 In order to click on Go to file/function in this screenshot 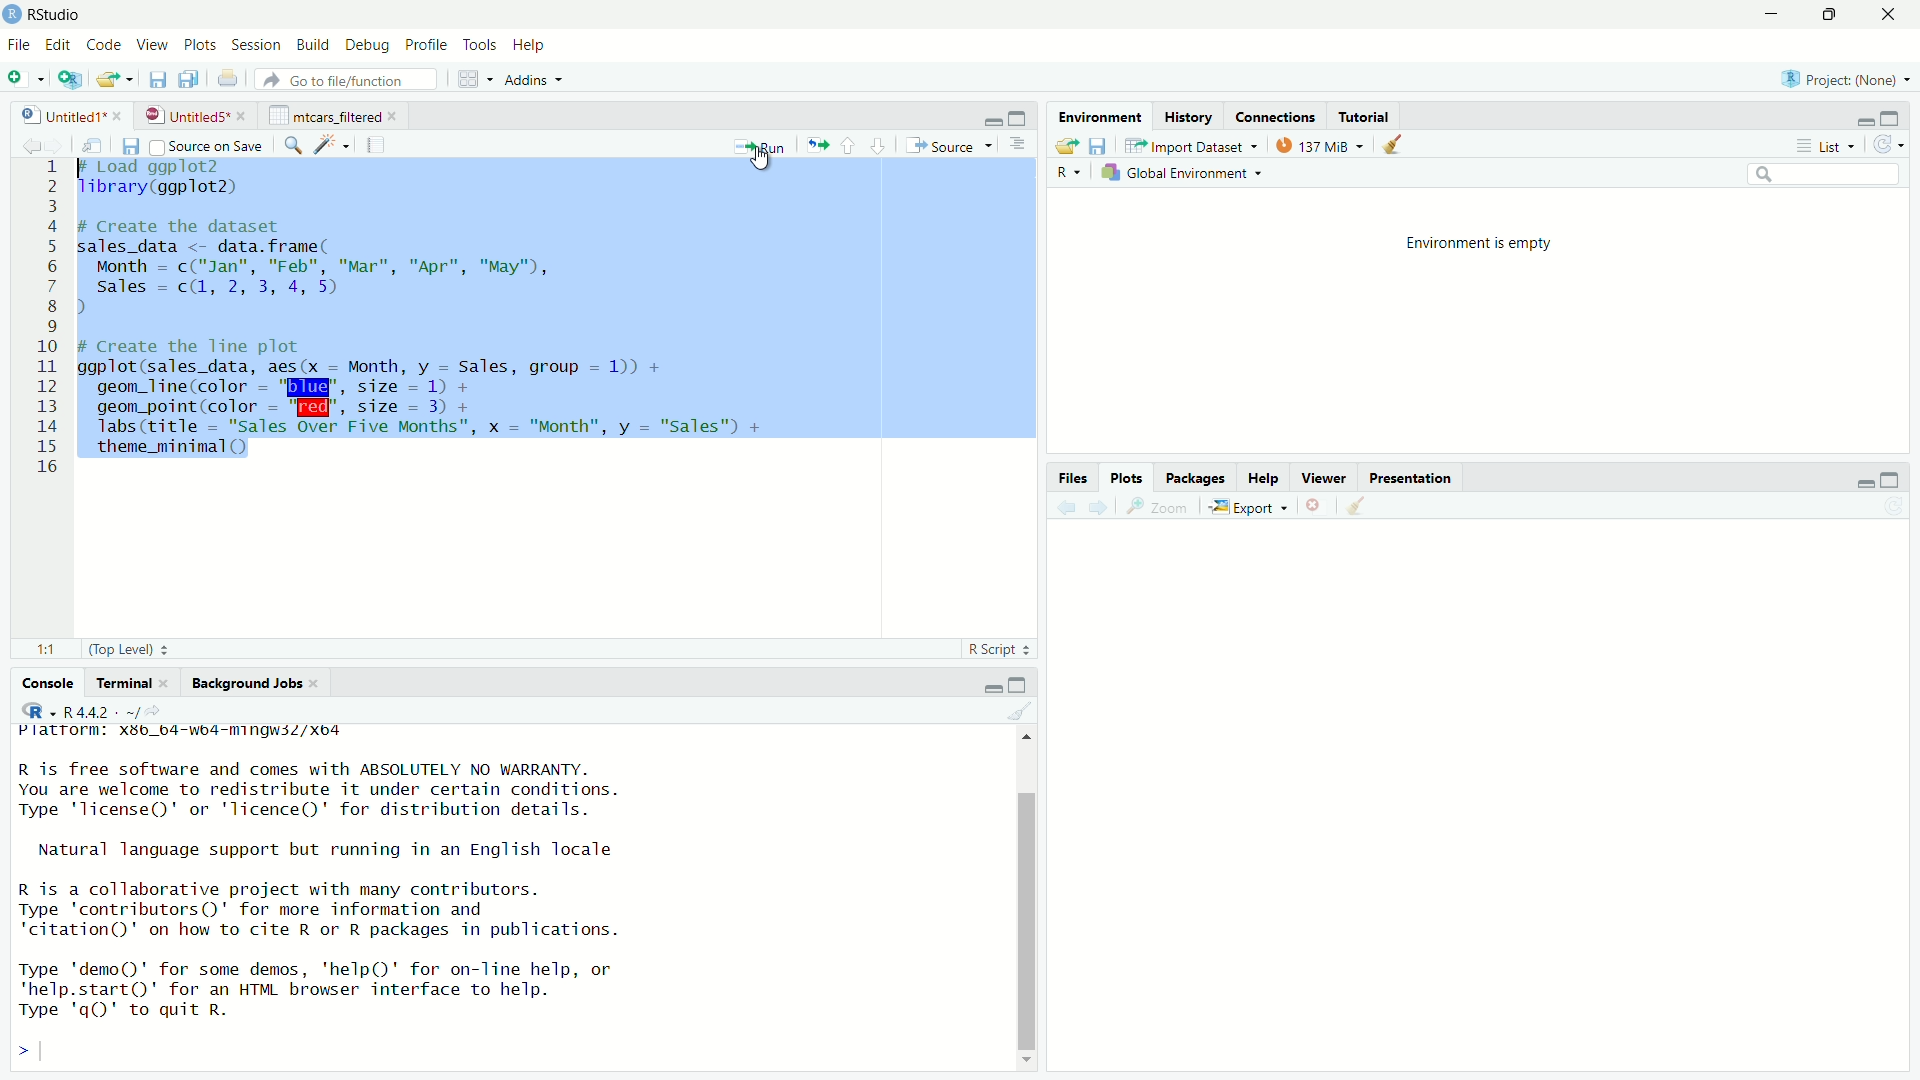, I will do `click(345, 79)`.